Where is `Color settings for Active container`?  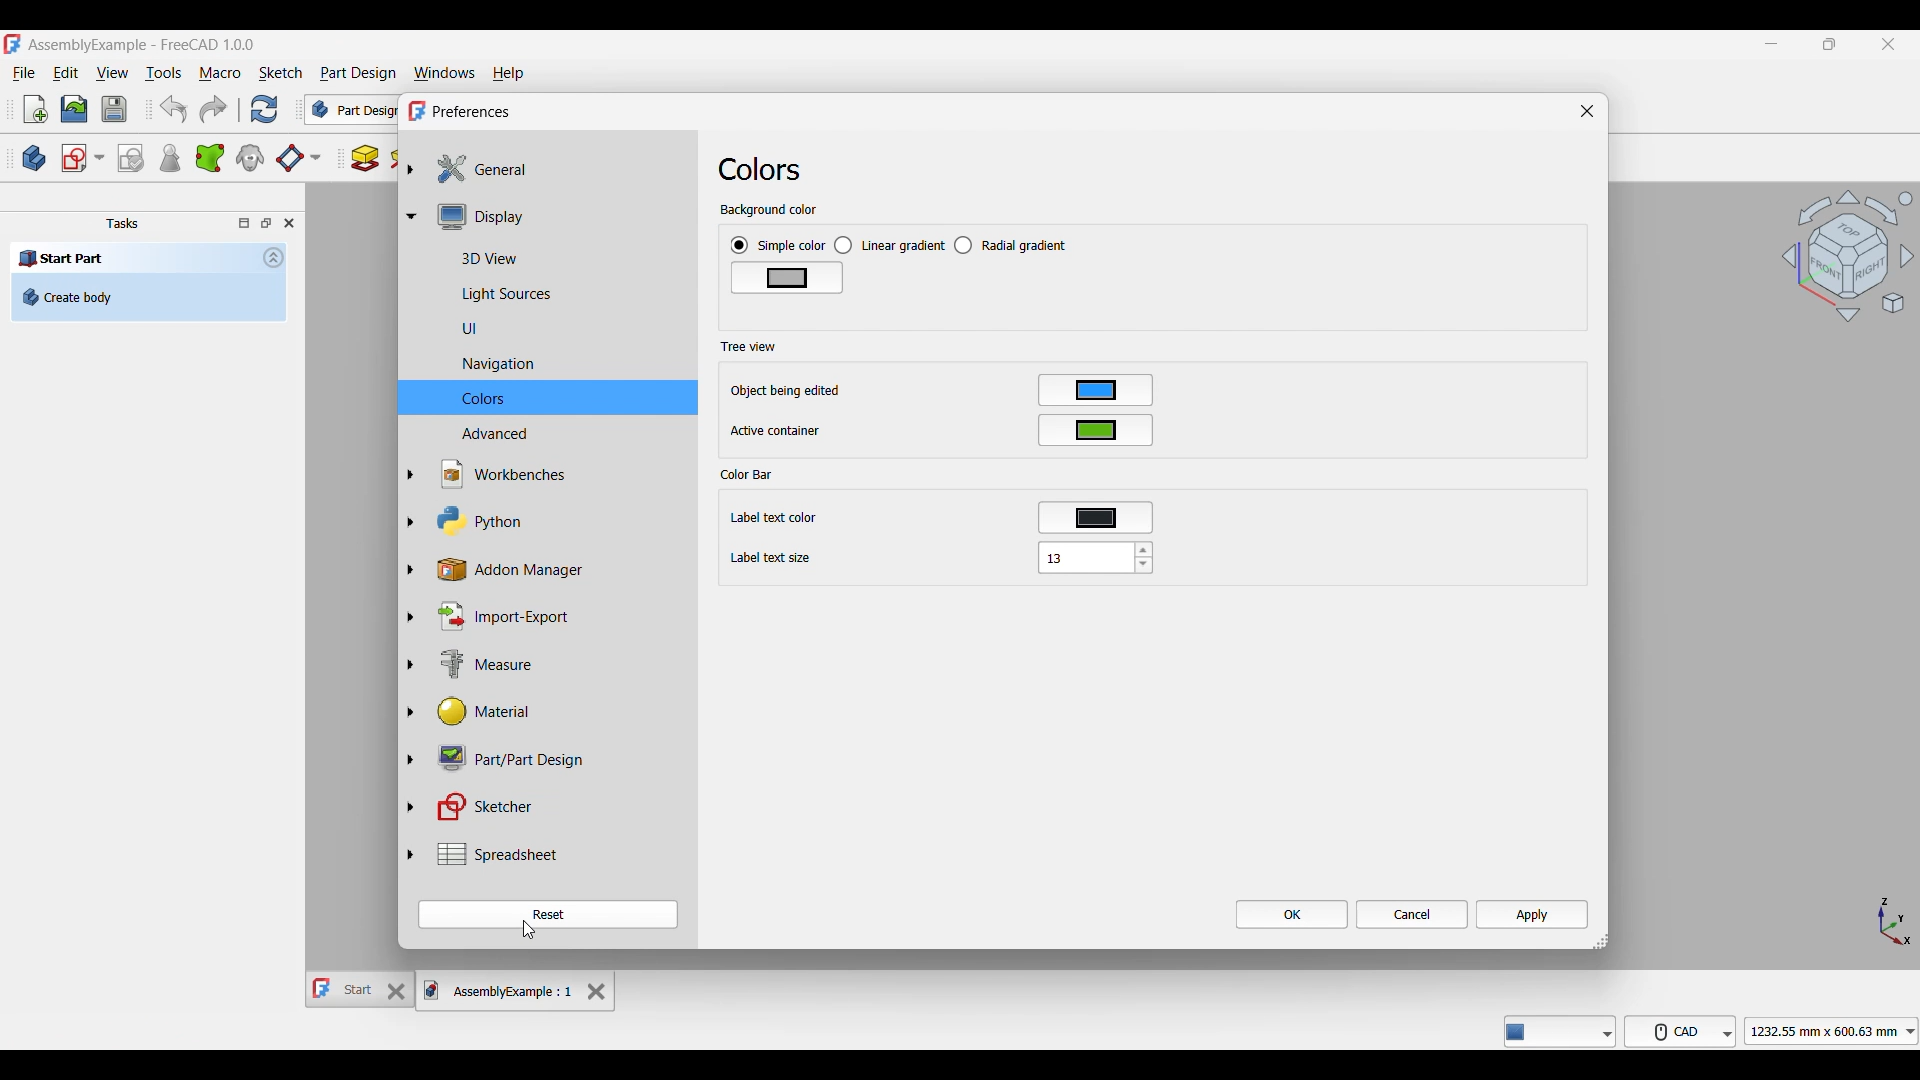 Color settings for Active container is located at coordinates (1096, 430).